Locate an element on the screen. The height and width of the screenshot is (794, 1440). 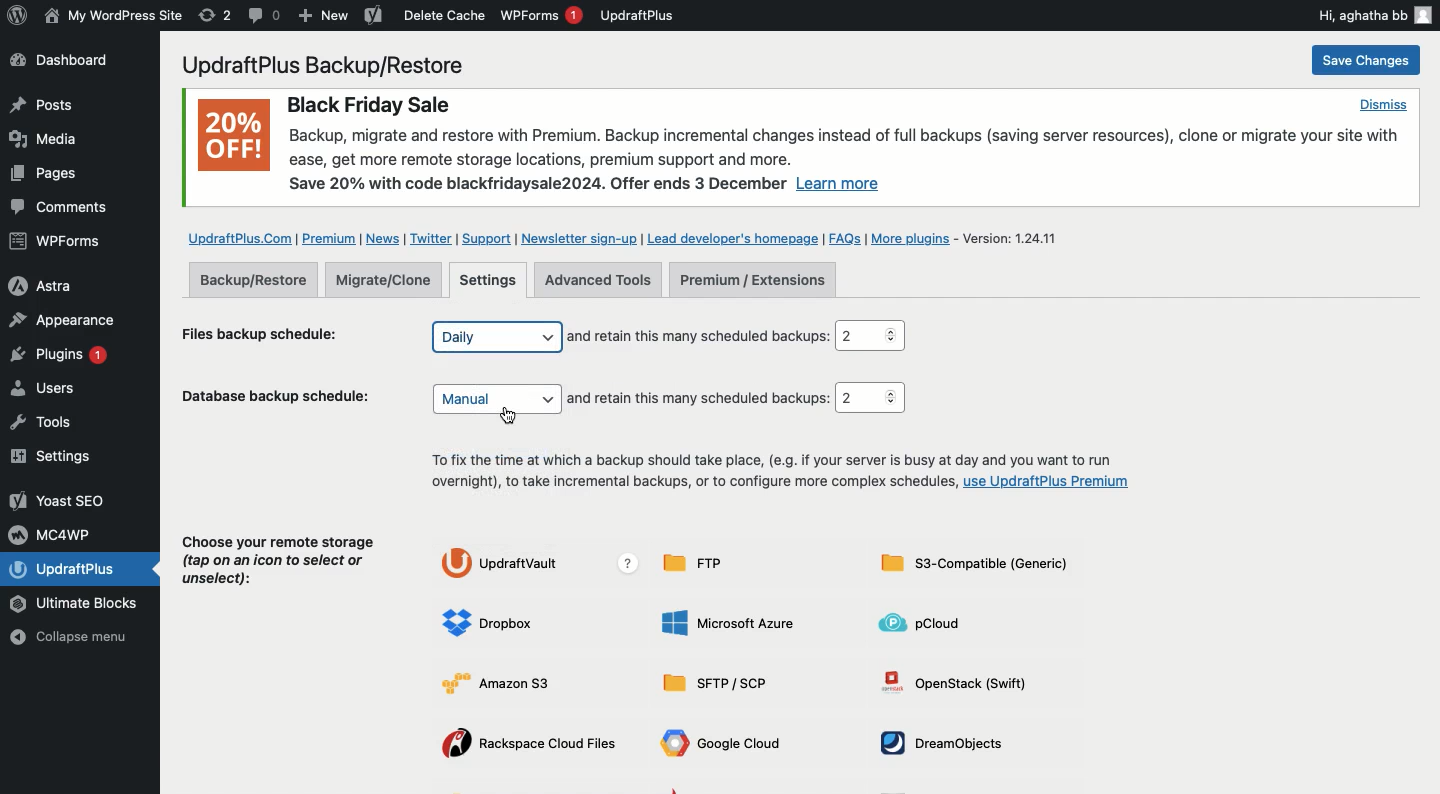
Sftp SCP is located at coordinates (722, 684).